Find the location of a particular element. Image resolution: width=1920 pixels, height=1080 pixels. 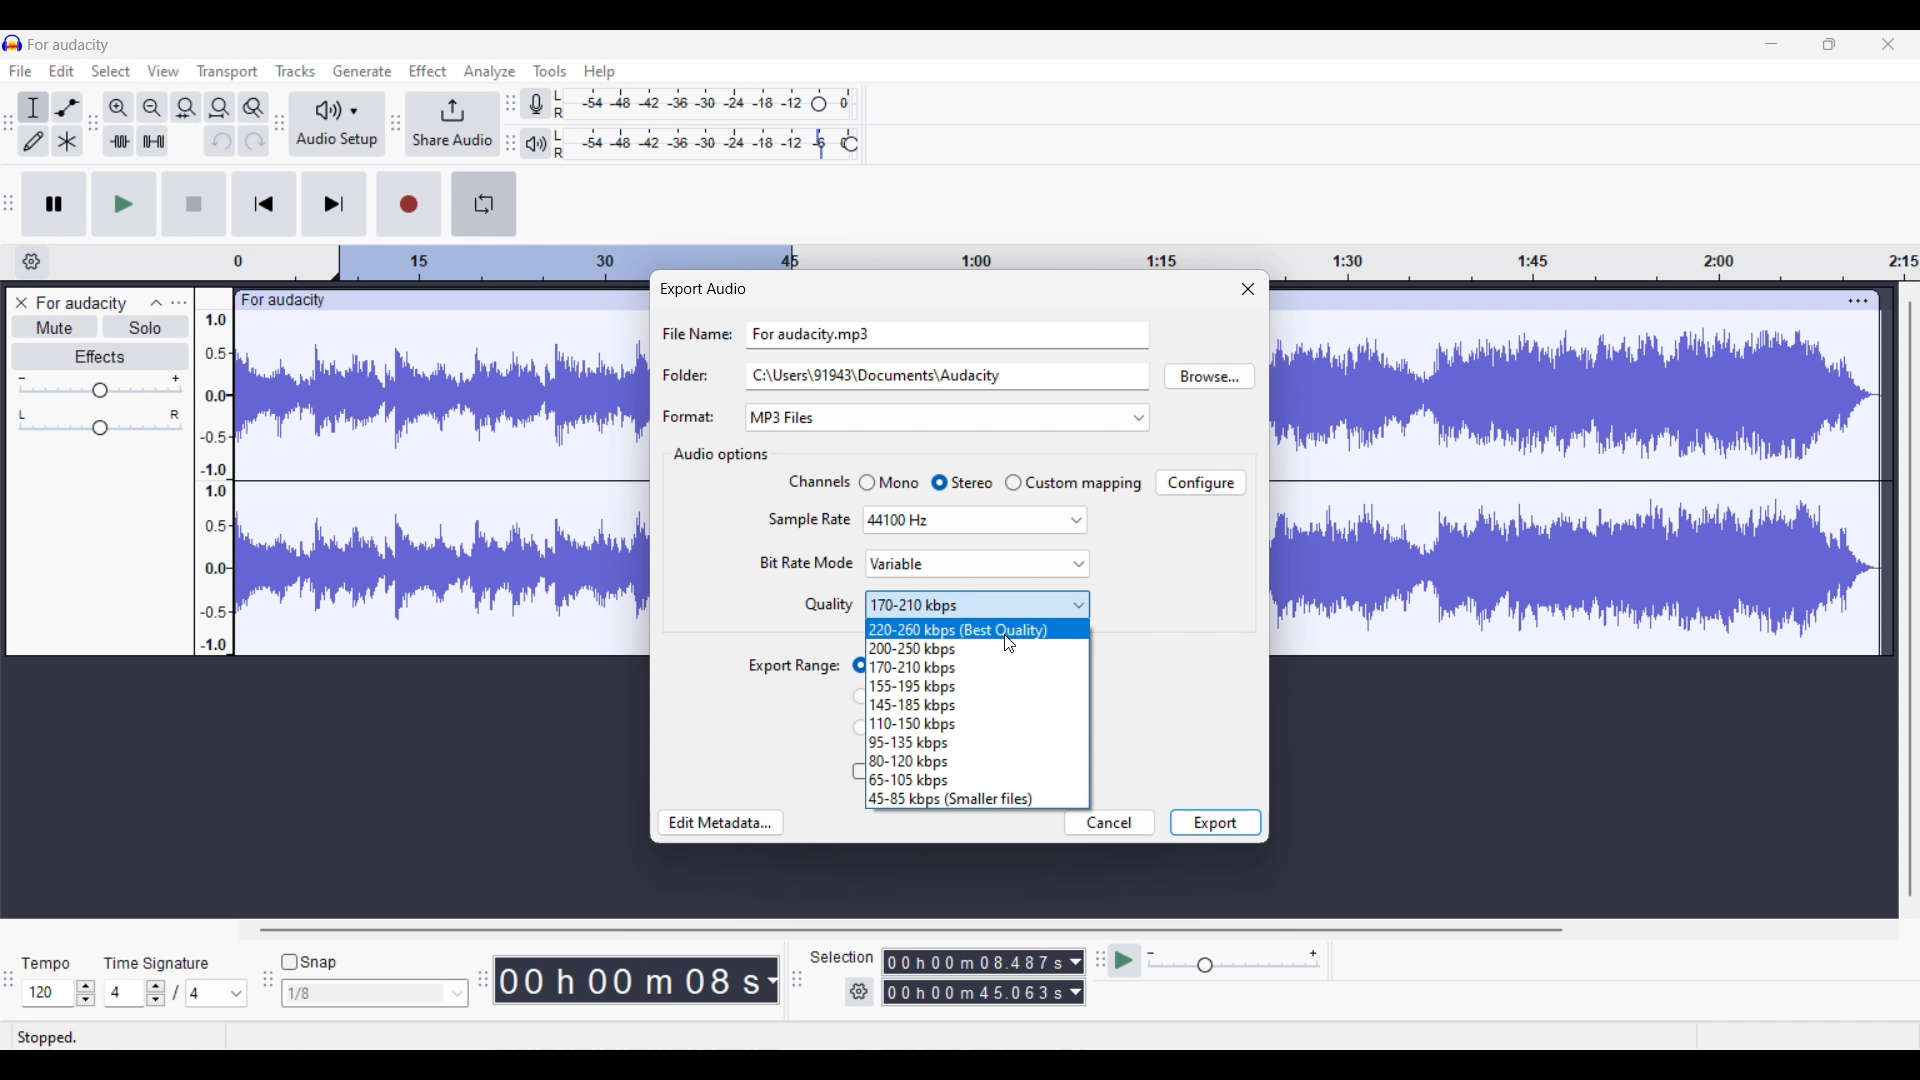

Track settings is located at coordinates (1858, 300).